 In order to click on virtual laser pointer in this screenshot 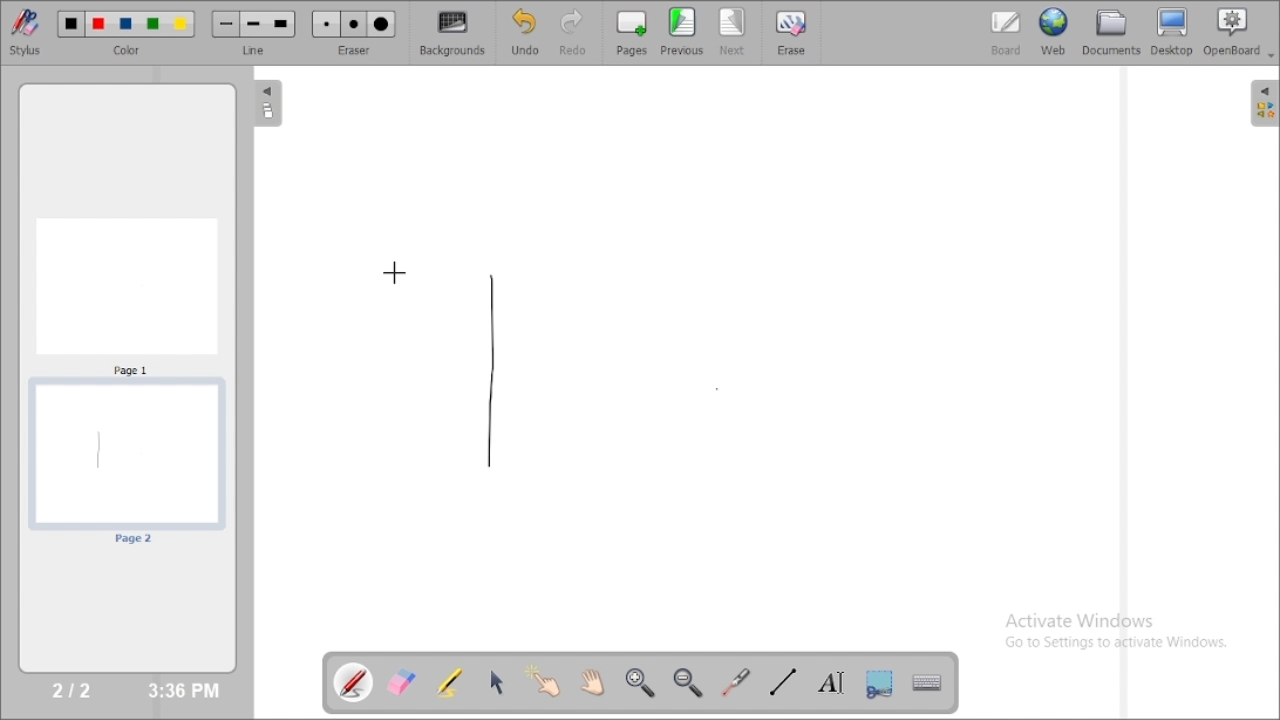, I will do `click(736, 682)`.